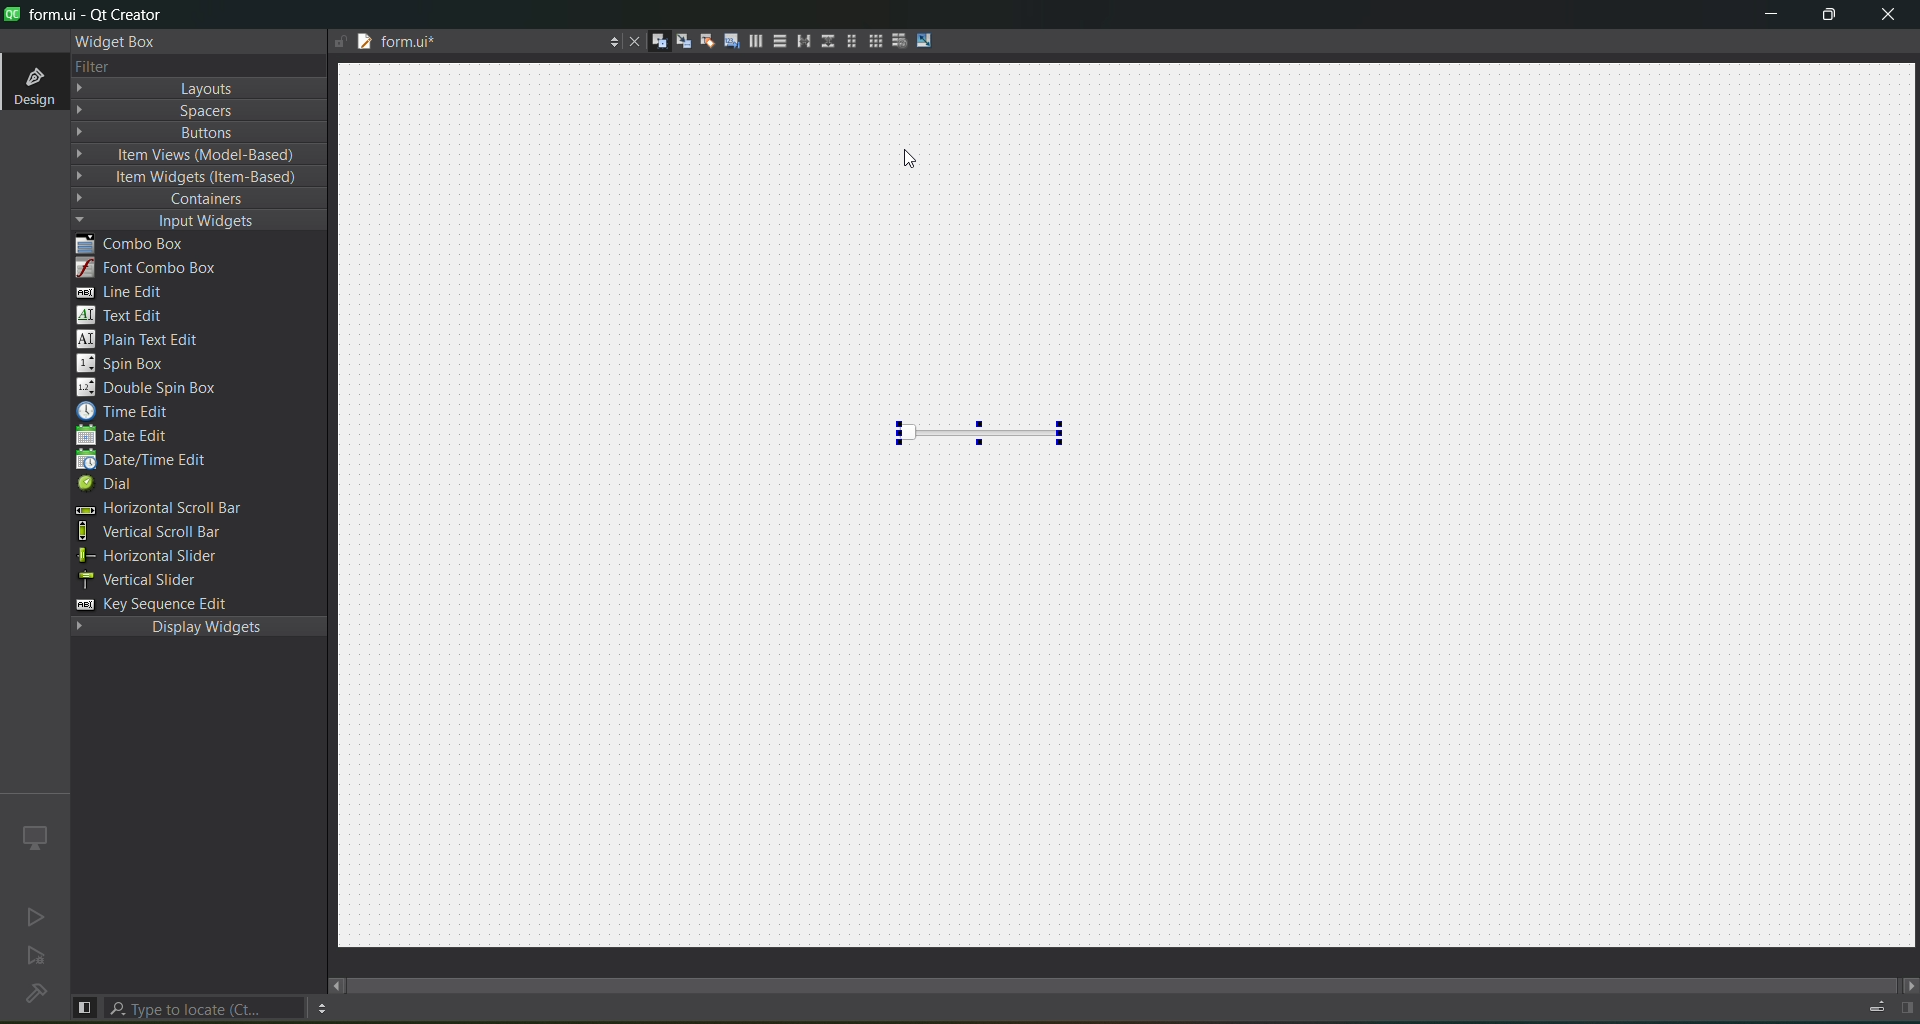 The height and width of the screenshot is (1024, 1920). Describe the element at coordinates (650, 42) in the screenshot. I see `widgets` at that location.